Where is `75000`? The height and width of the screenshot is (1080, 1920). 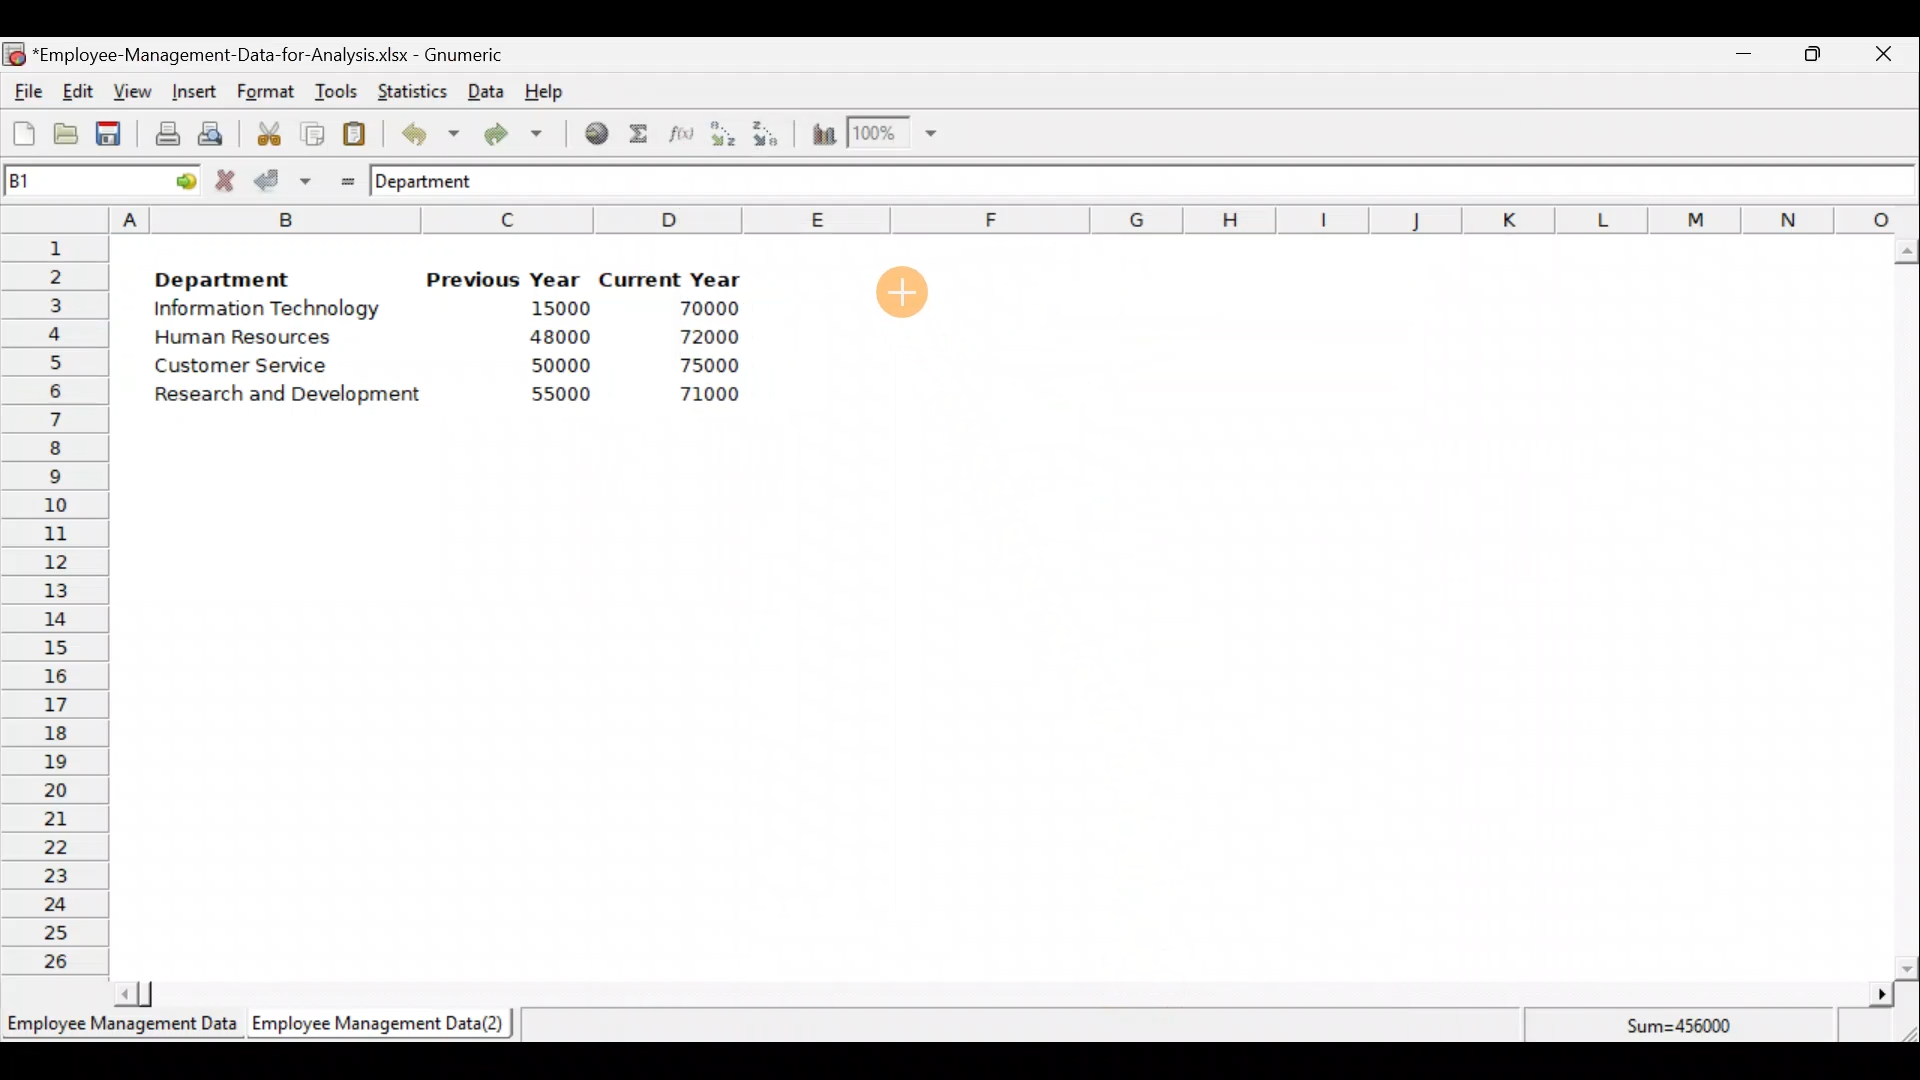
75000 is located at coordinates (697, 366).